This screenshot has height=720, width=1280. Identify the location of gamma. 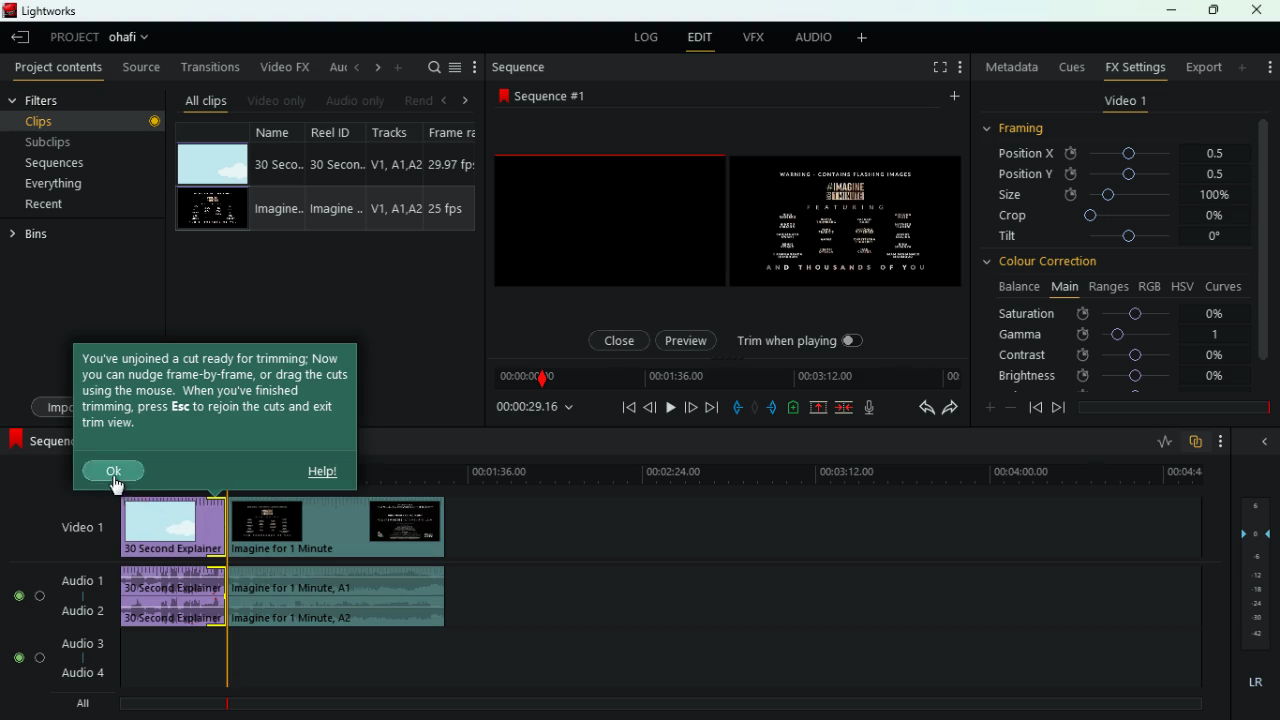
(1110, 334).